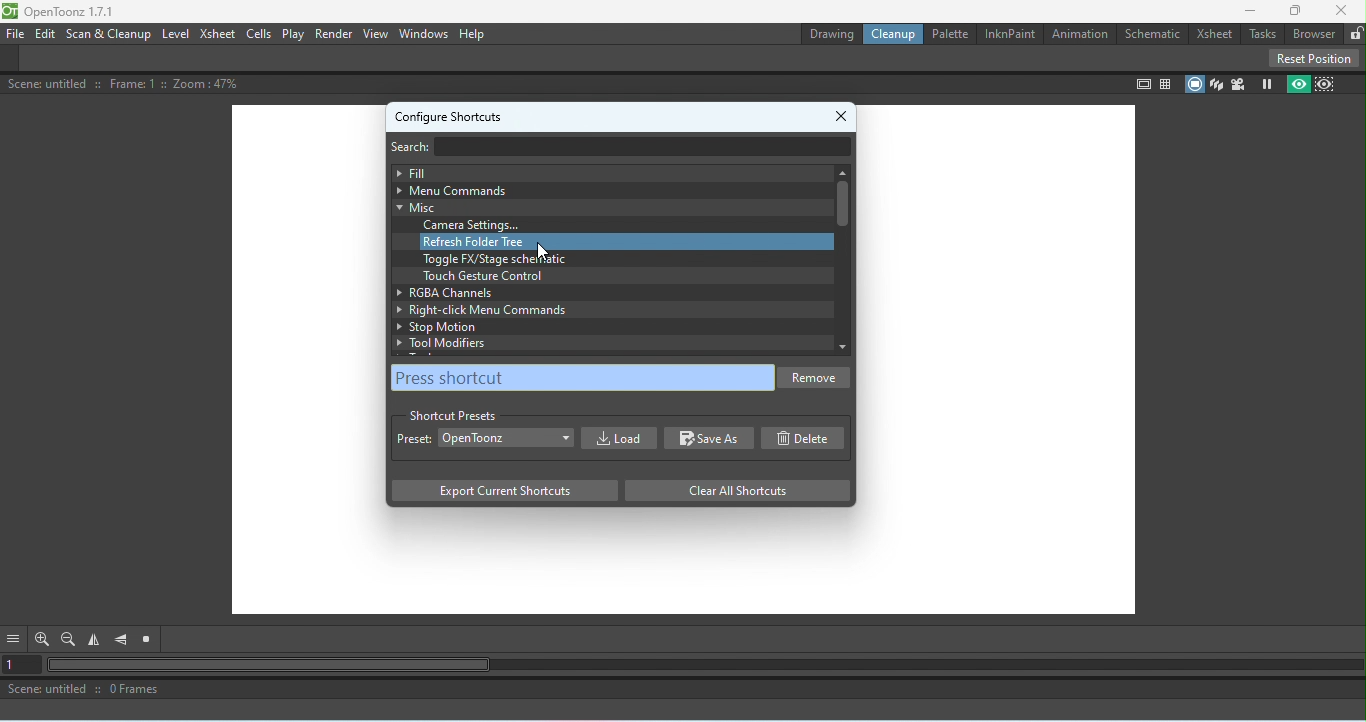 This screenshot has width=1366, height=722. I want to click on Cells, so click(261, 32).